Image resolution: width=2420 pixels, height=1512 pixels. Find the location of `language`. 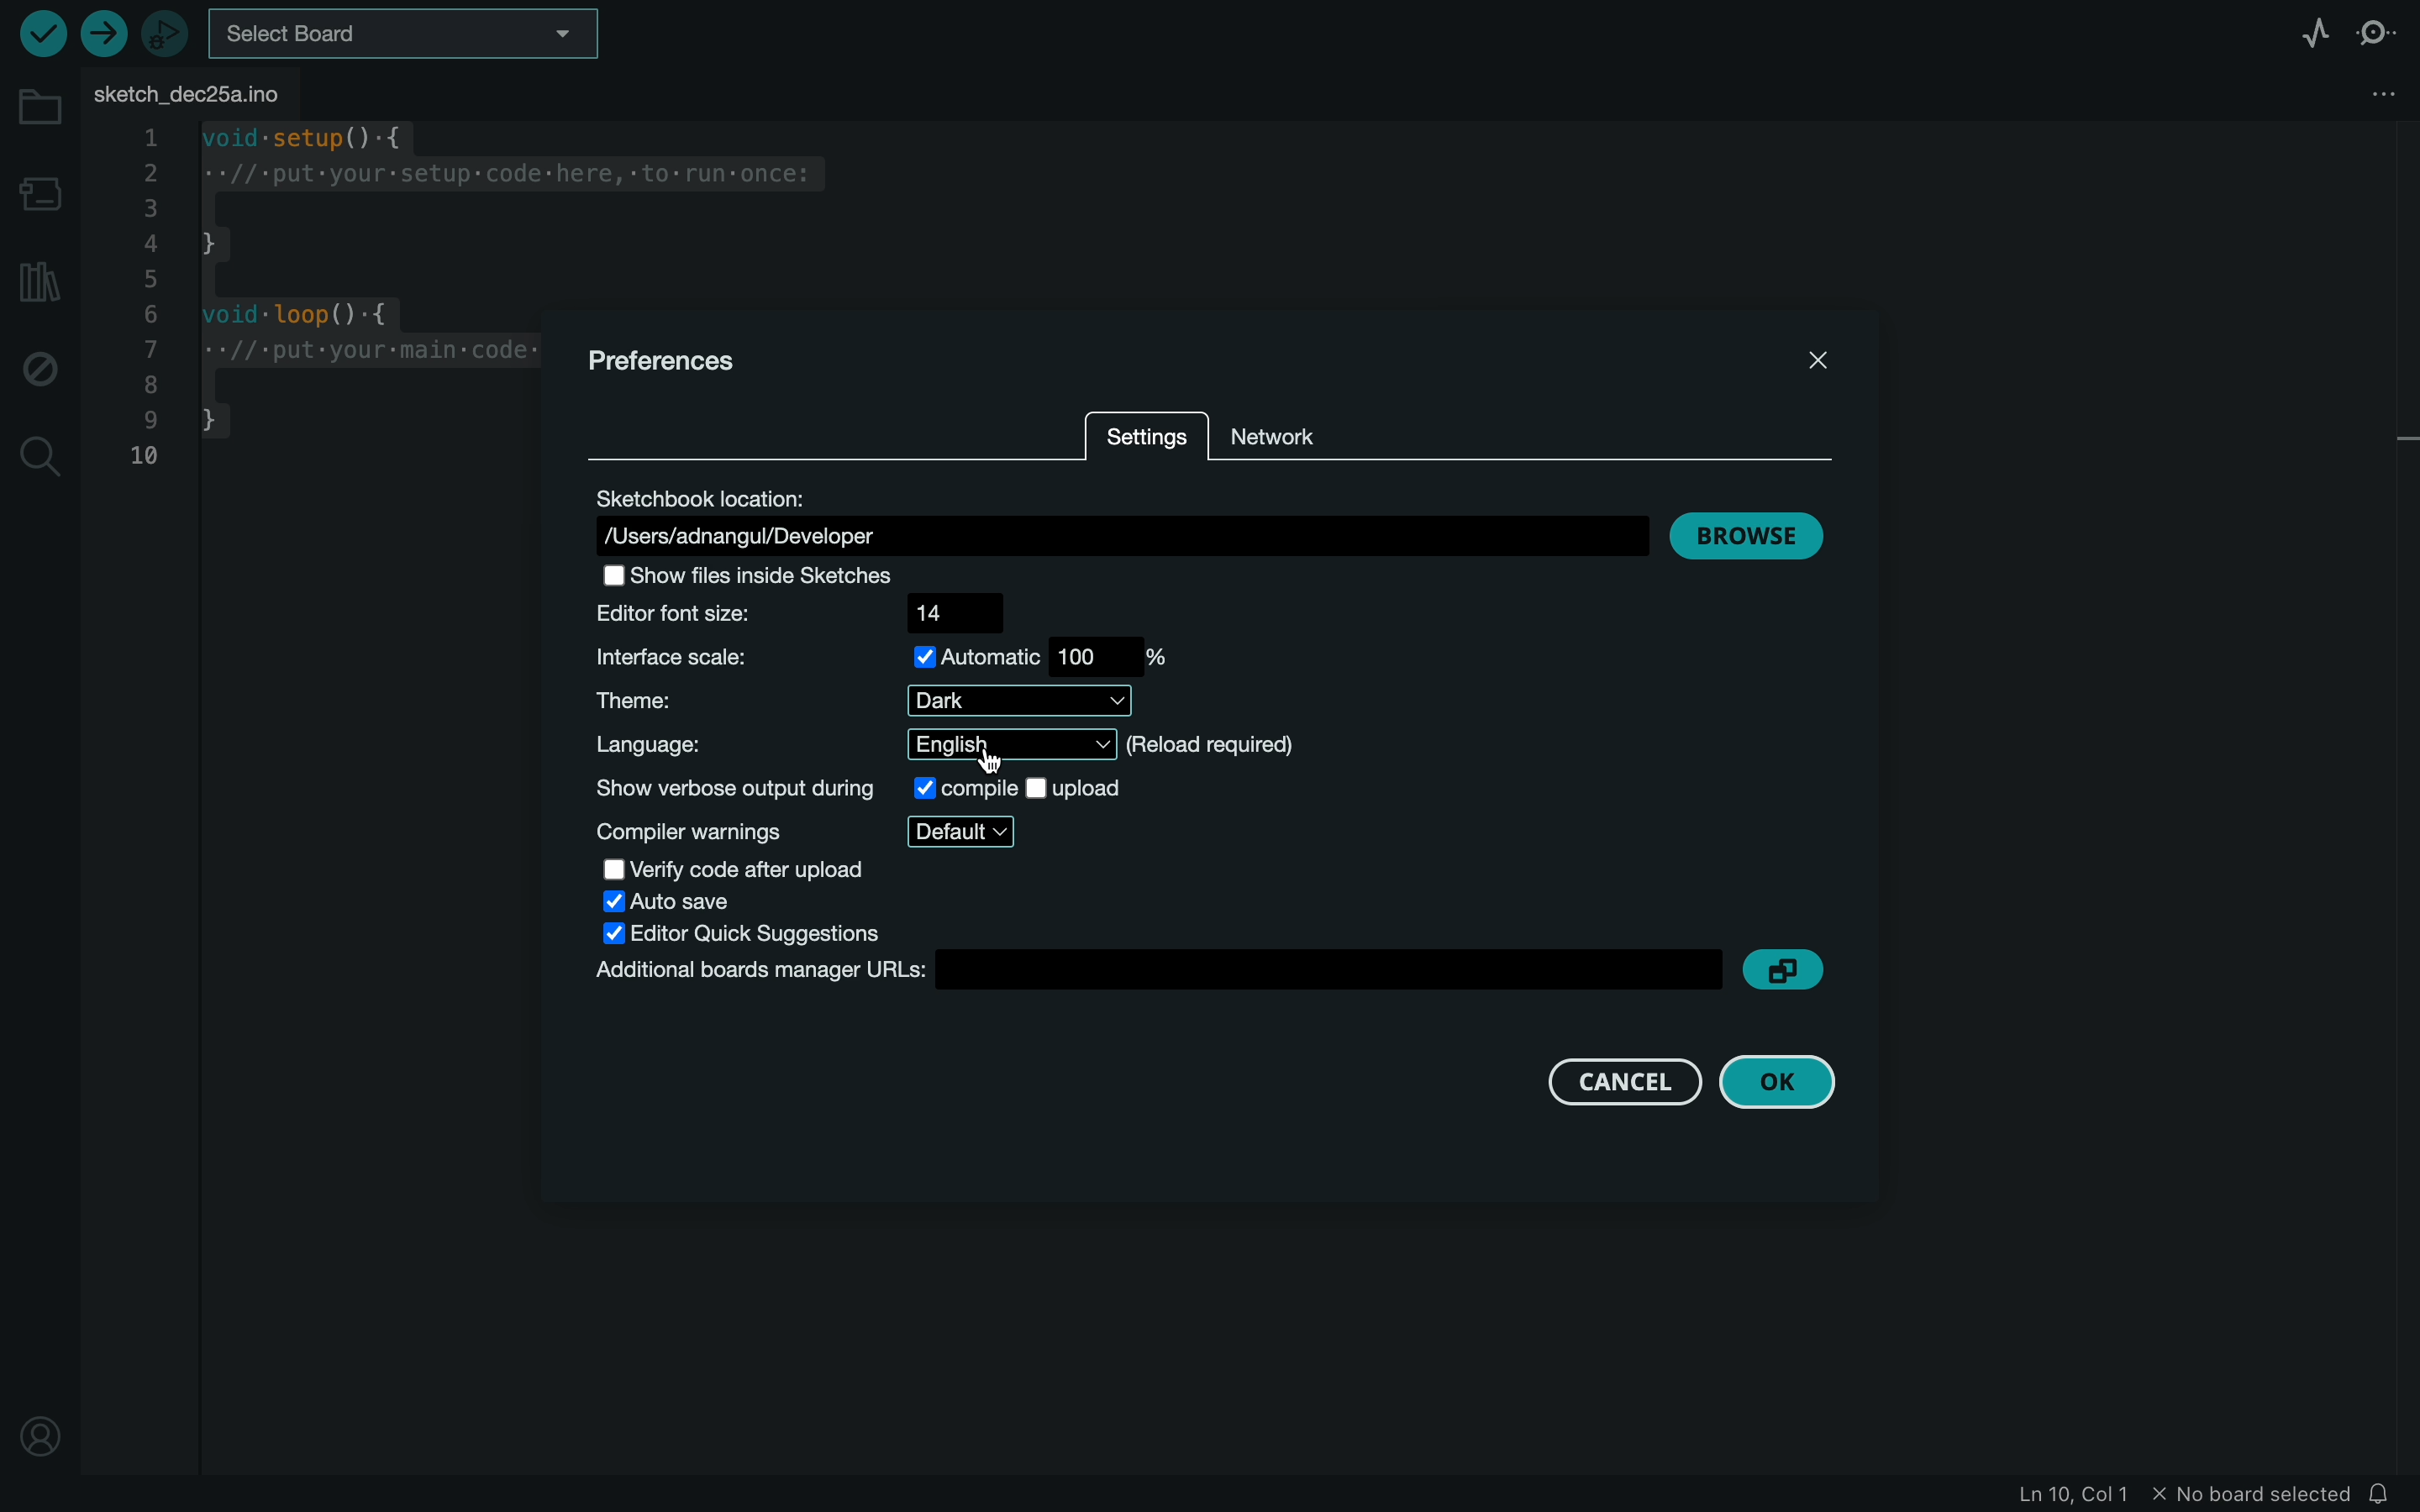

language is located at coordinates (944, 743).